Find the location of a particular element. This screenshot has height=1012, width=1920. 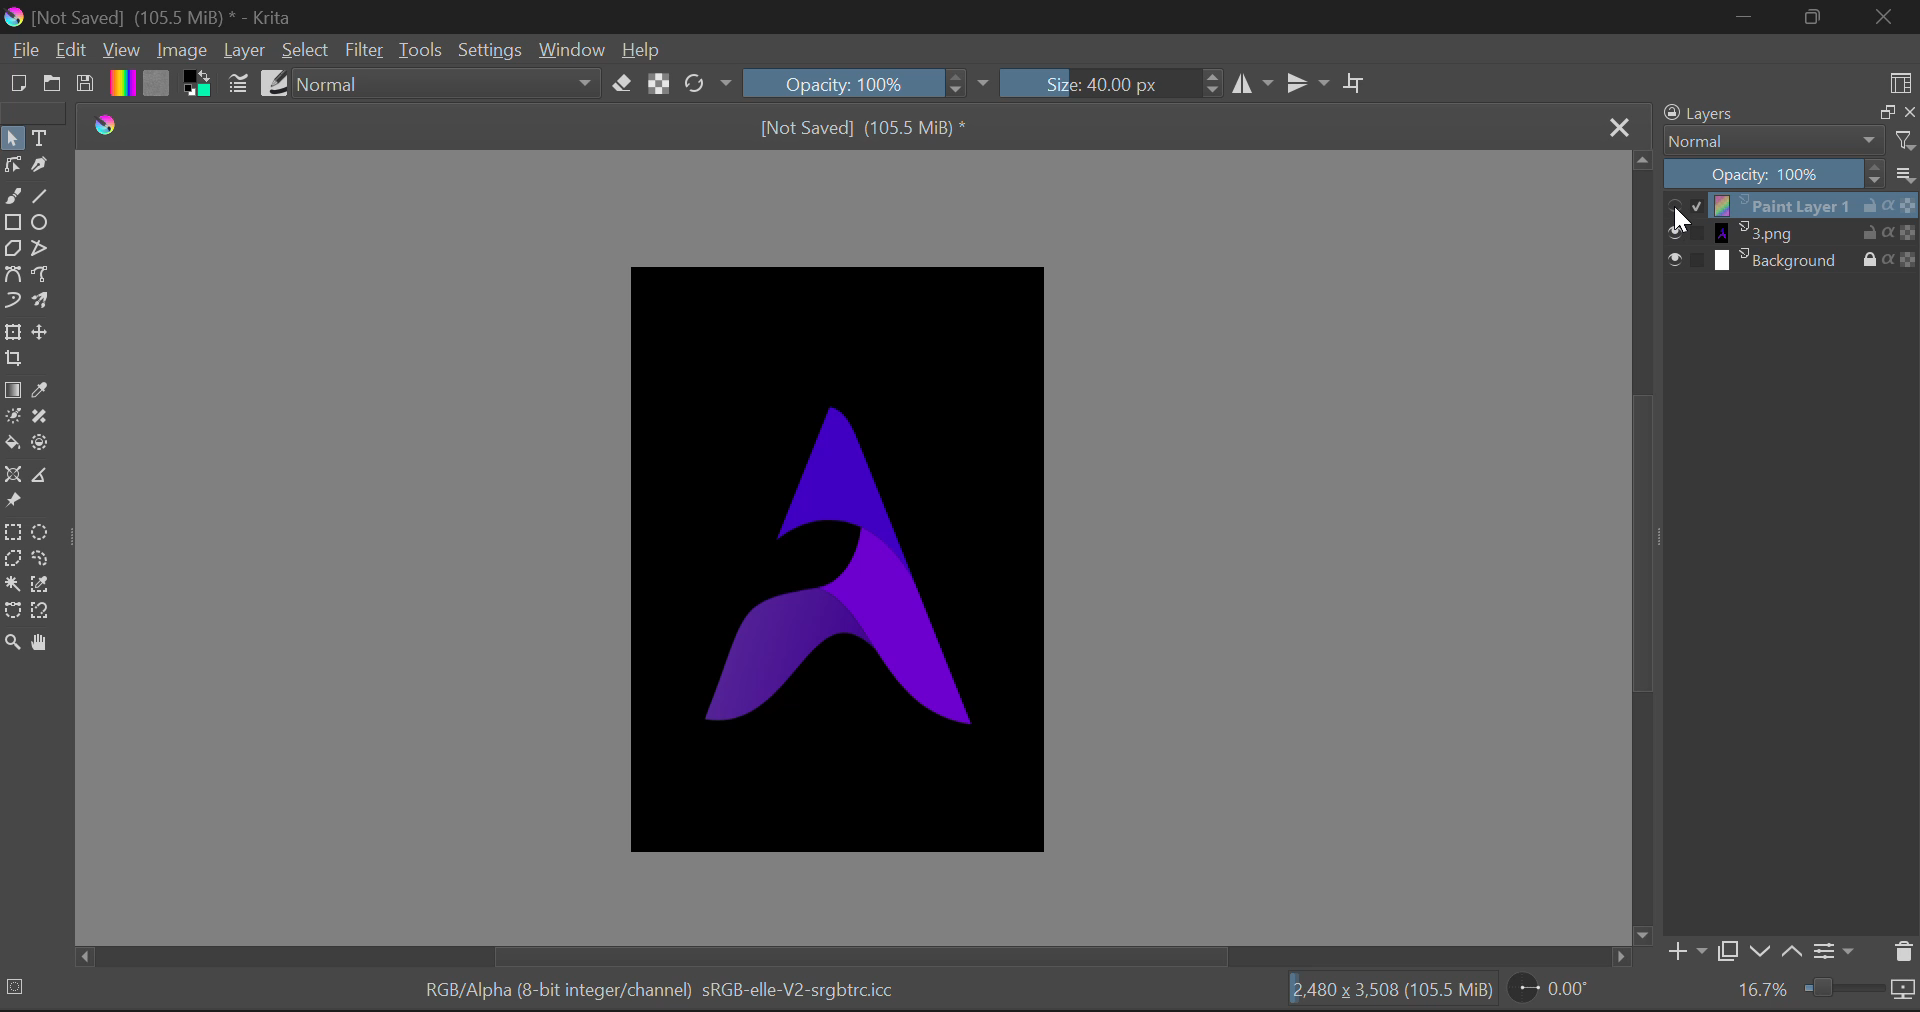

RGB/Alpha (8-bit integer/channel) sRGB-elle-V2-srgbtrc.icc is located at coordinates (662, 990).